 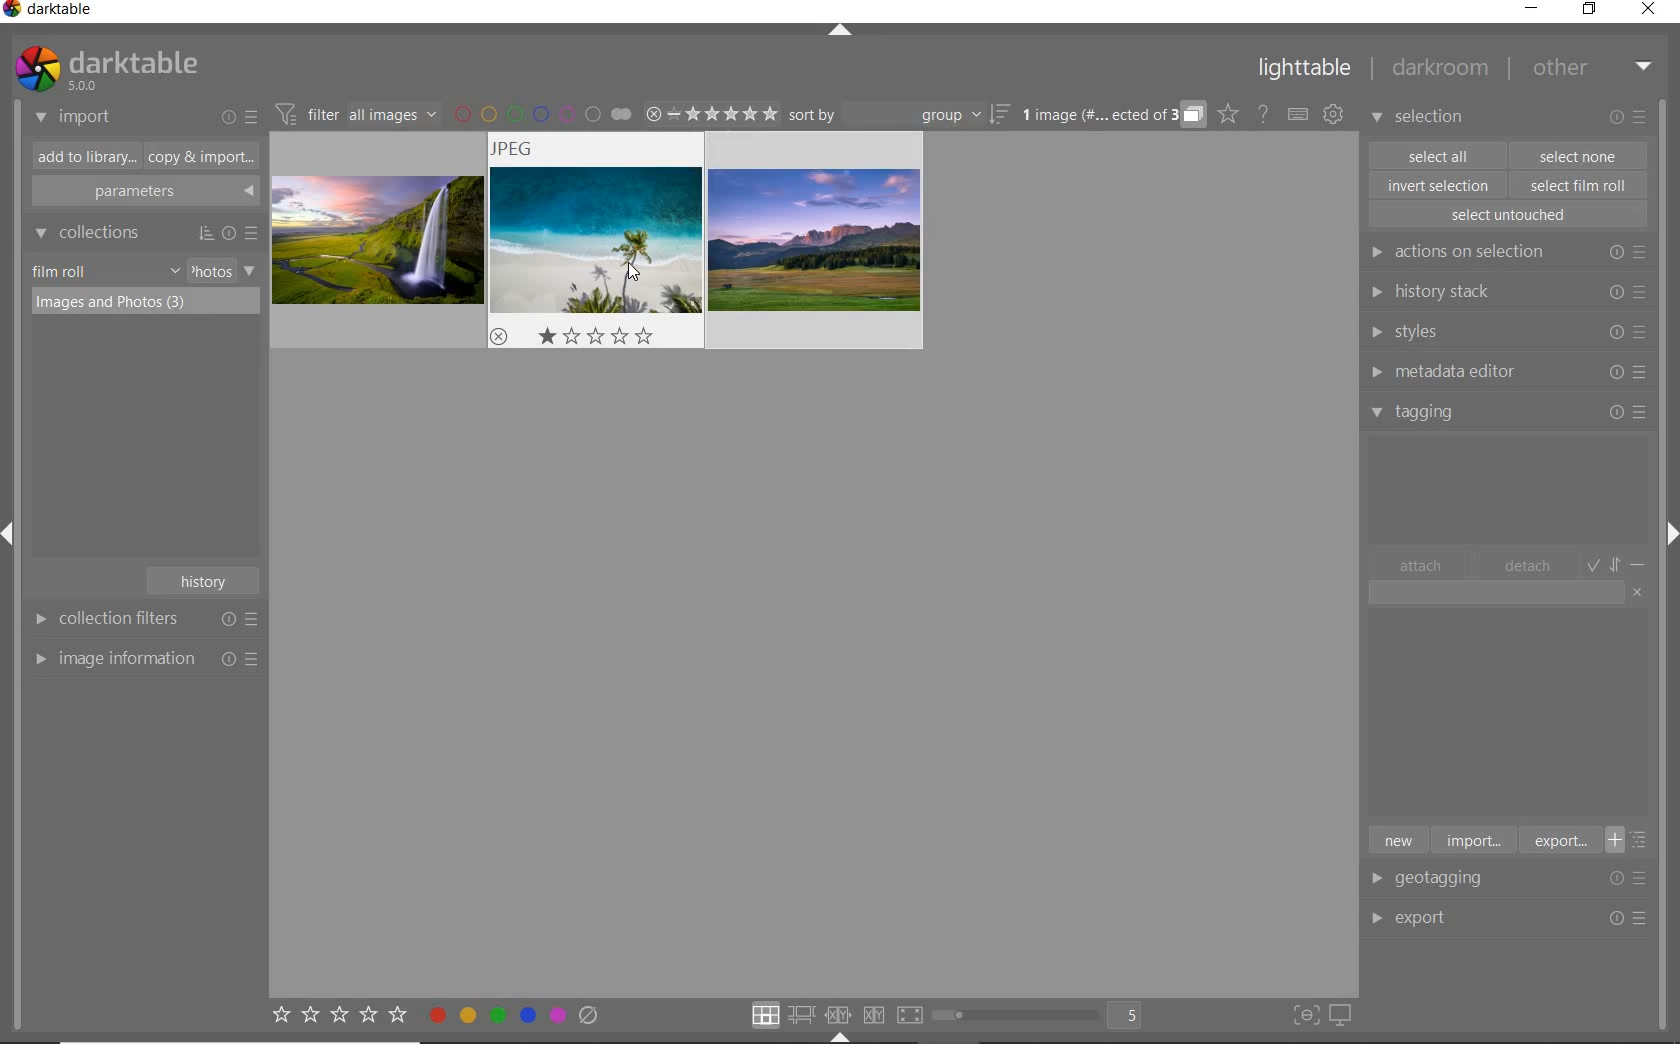 I want to click on import or presets & preferences, so click(x=239, y=116).